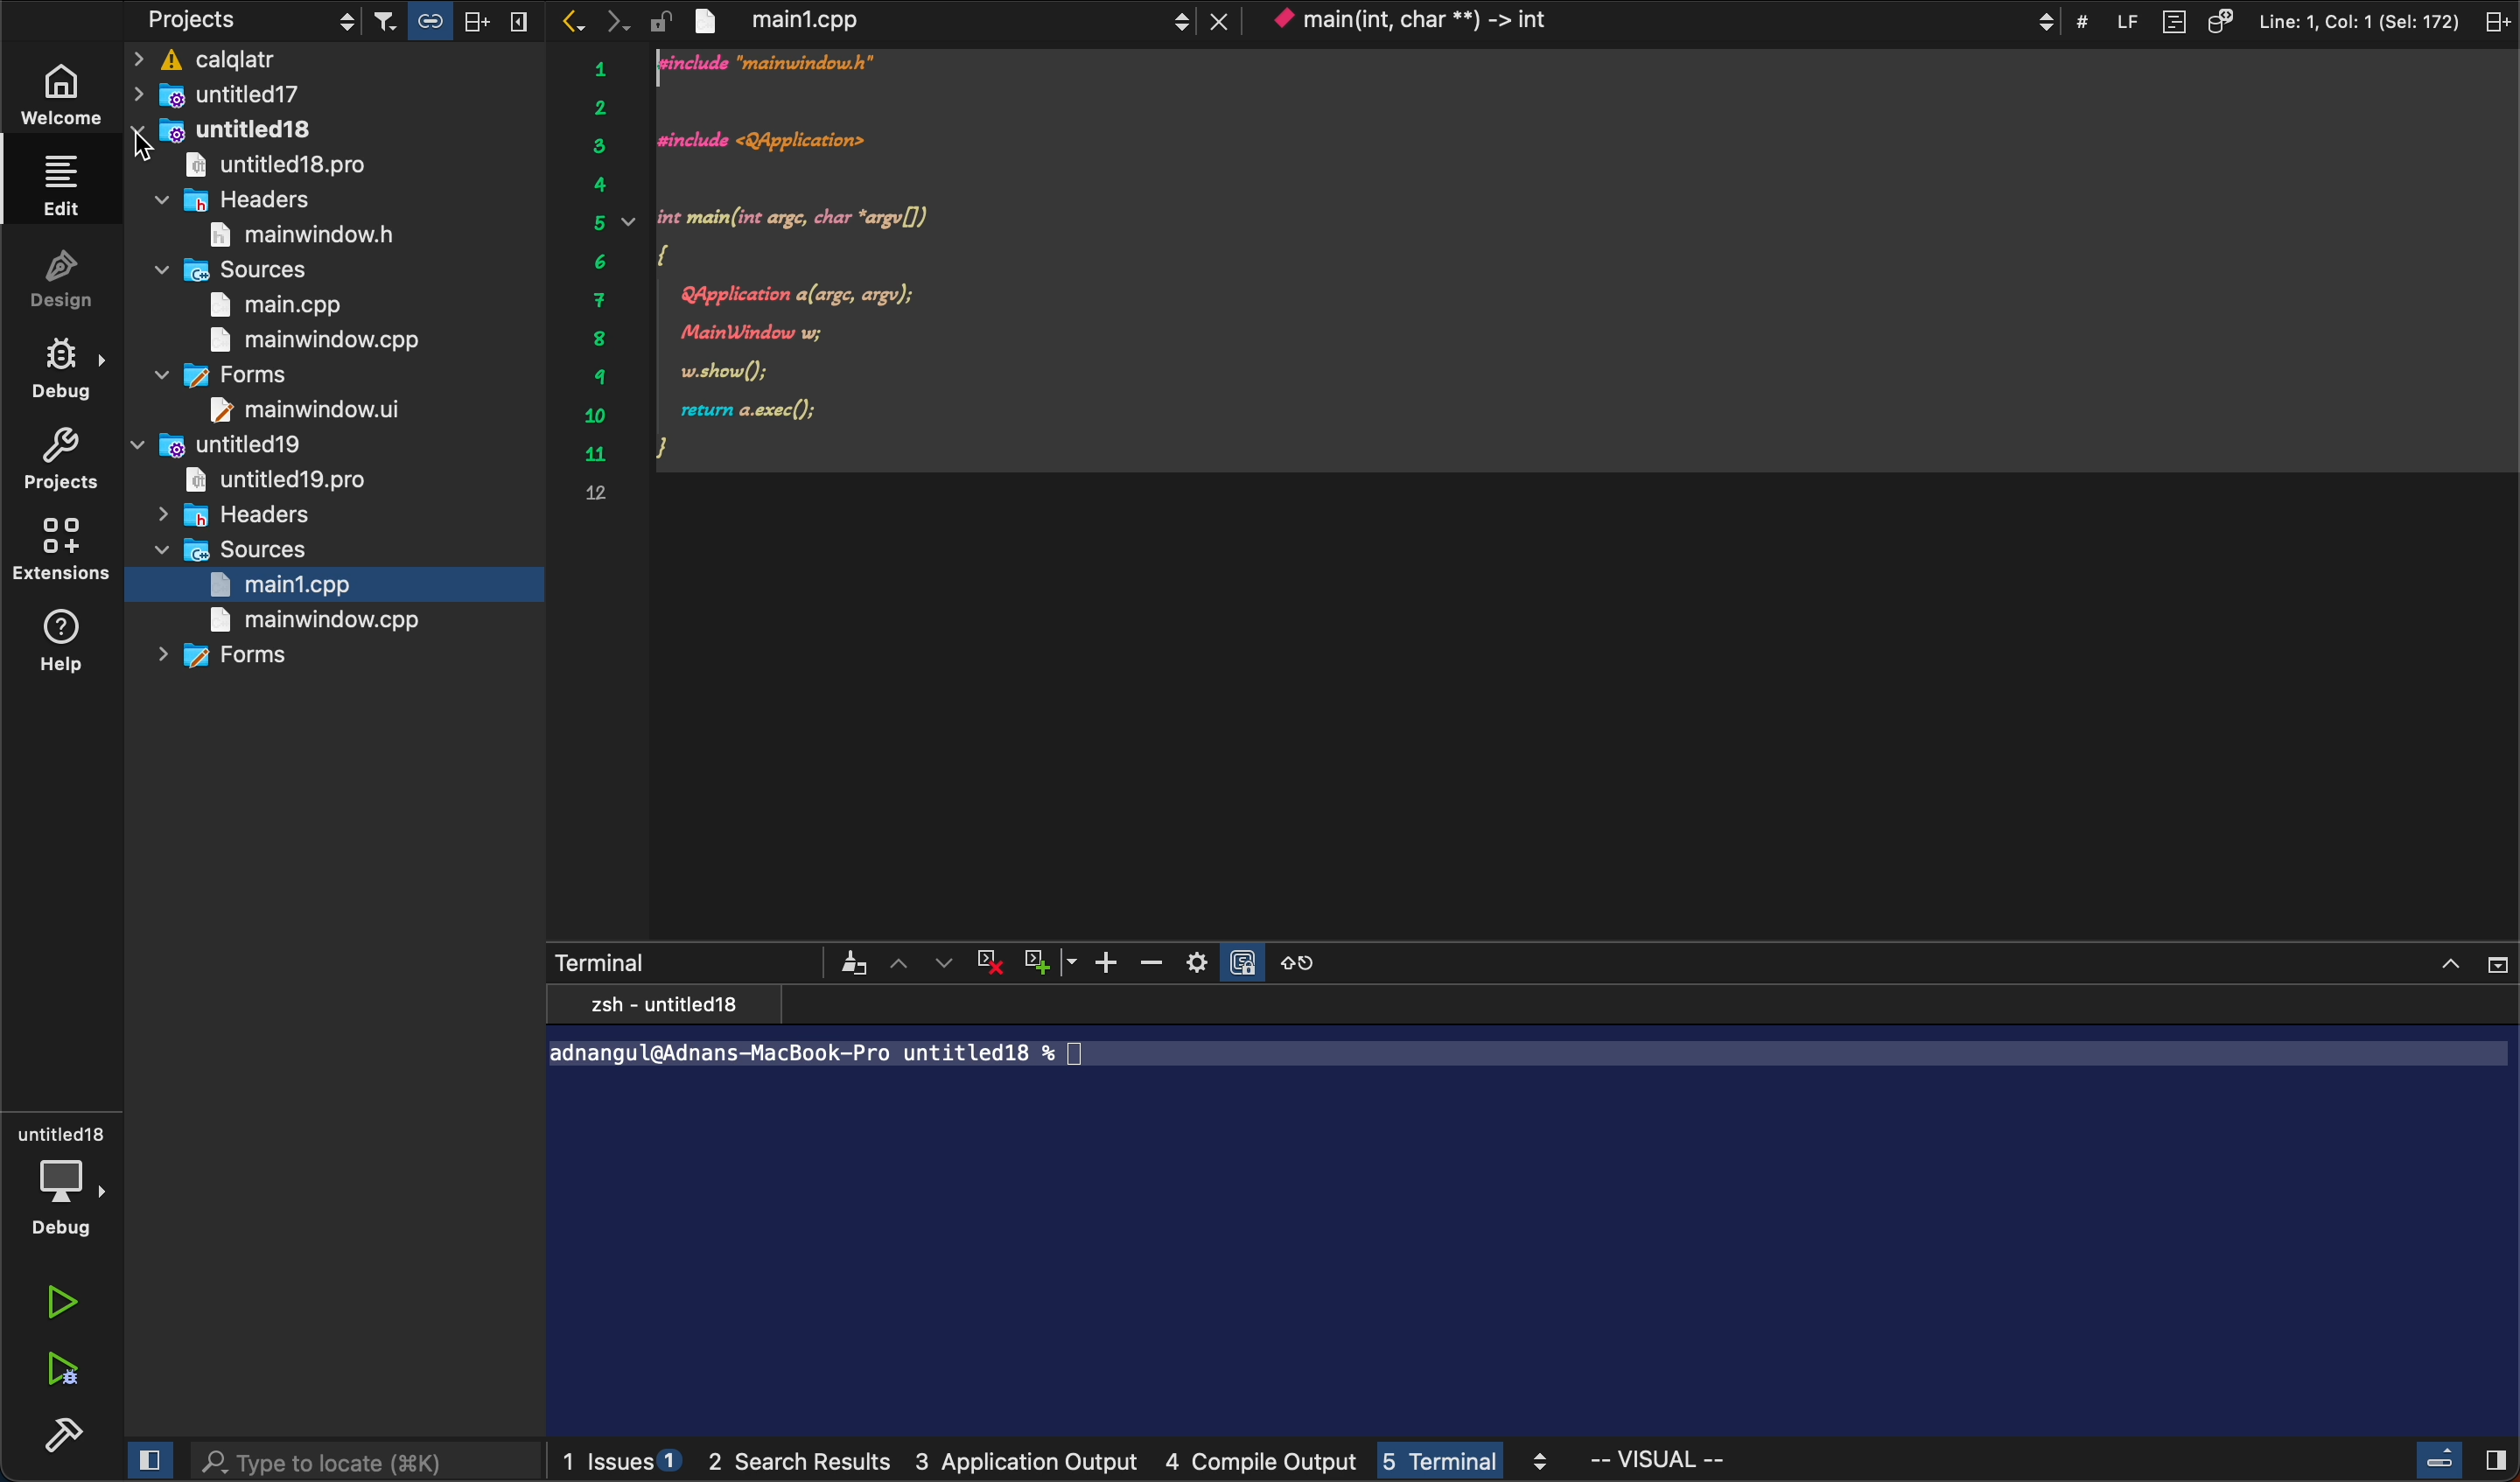 Image resolution: width=2520 pixels, height=1482 pixels. What do you see at coordinates (232, 199) in the screenshot?
I see `headrers` at bounding box center [232, 199].